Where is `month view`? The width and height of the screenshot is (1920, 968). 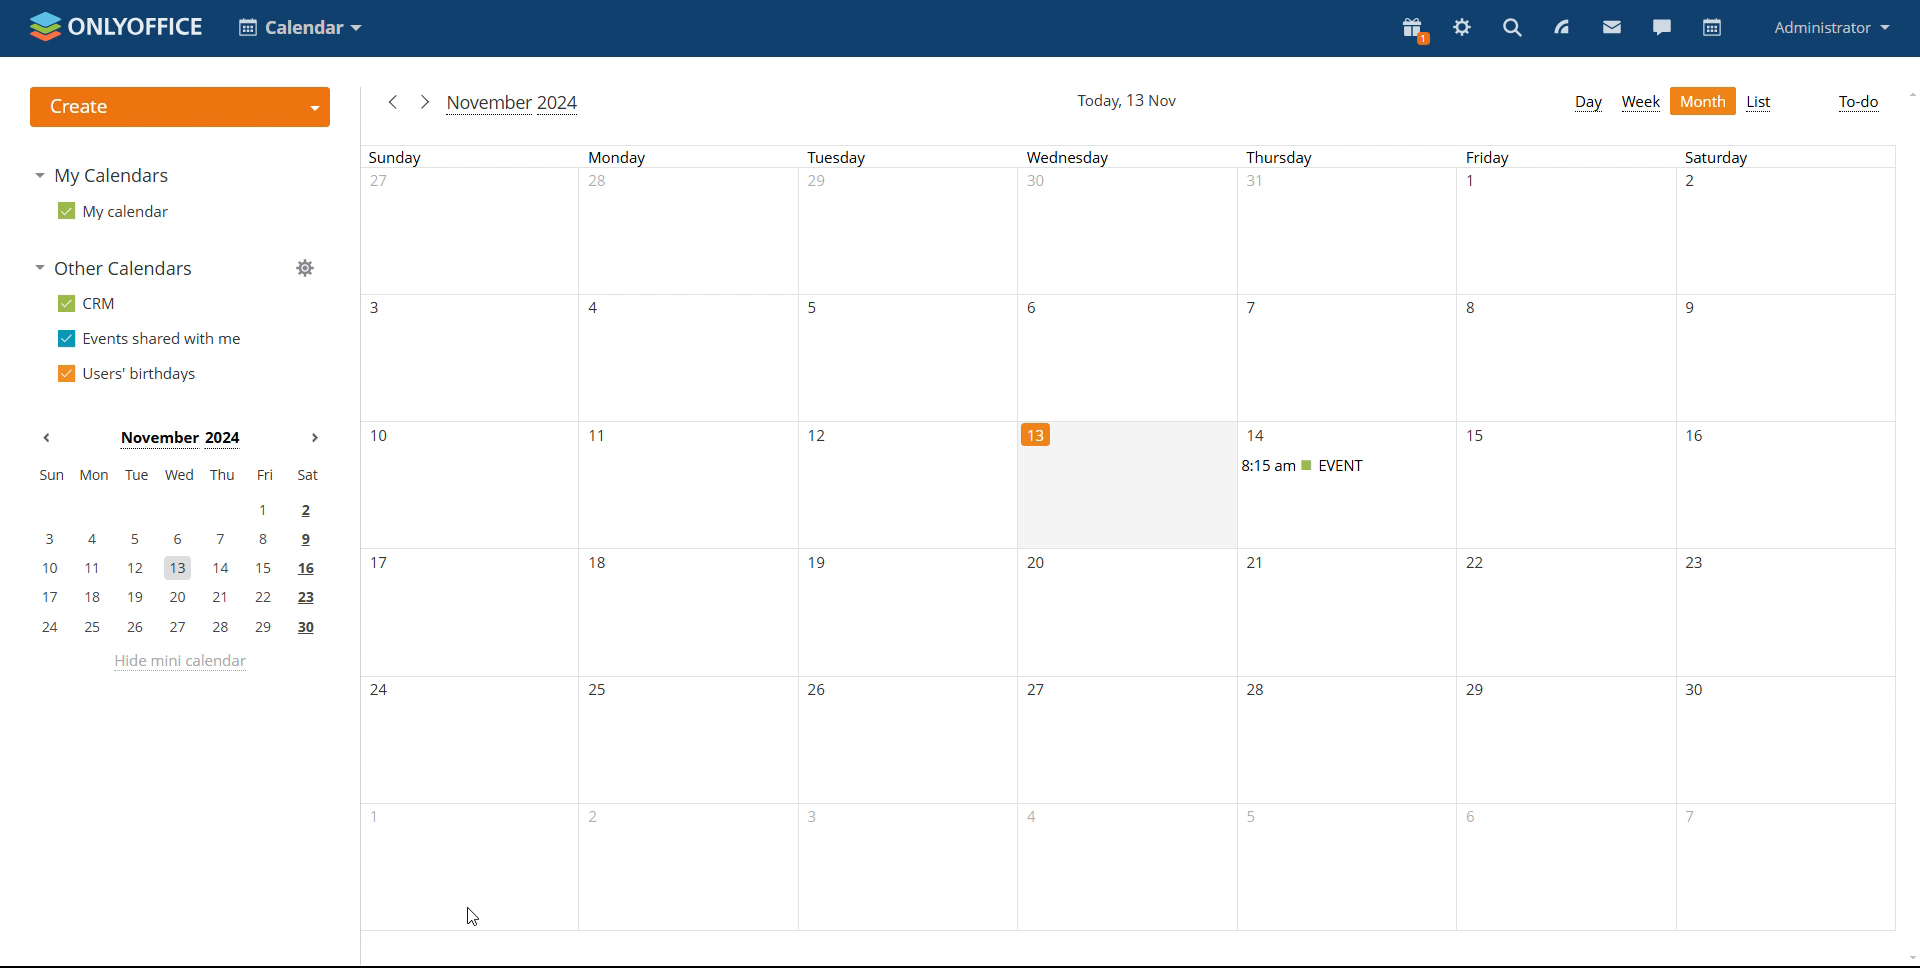
month view is located at coordinates (1703, 101).